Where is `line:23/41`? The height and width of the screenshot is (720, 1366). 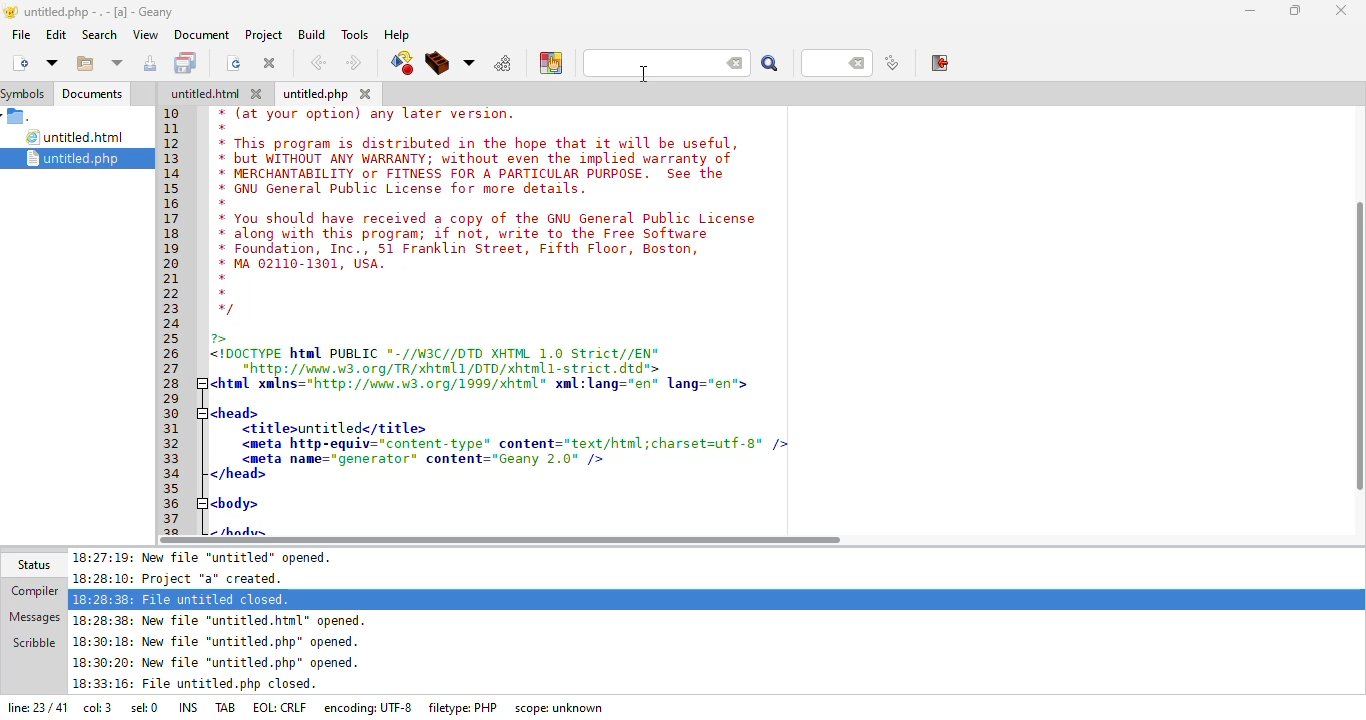
line:23/41 is located at coordinates (35, 709).